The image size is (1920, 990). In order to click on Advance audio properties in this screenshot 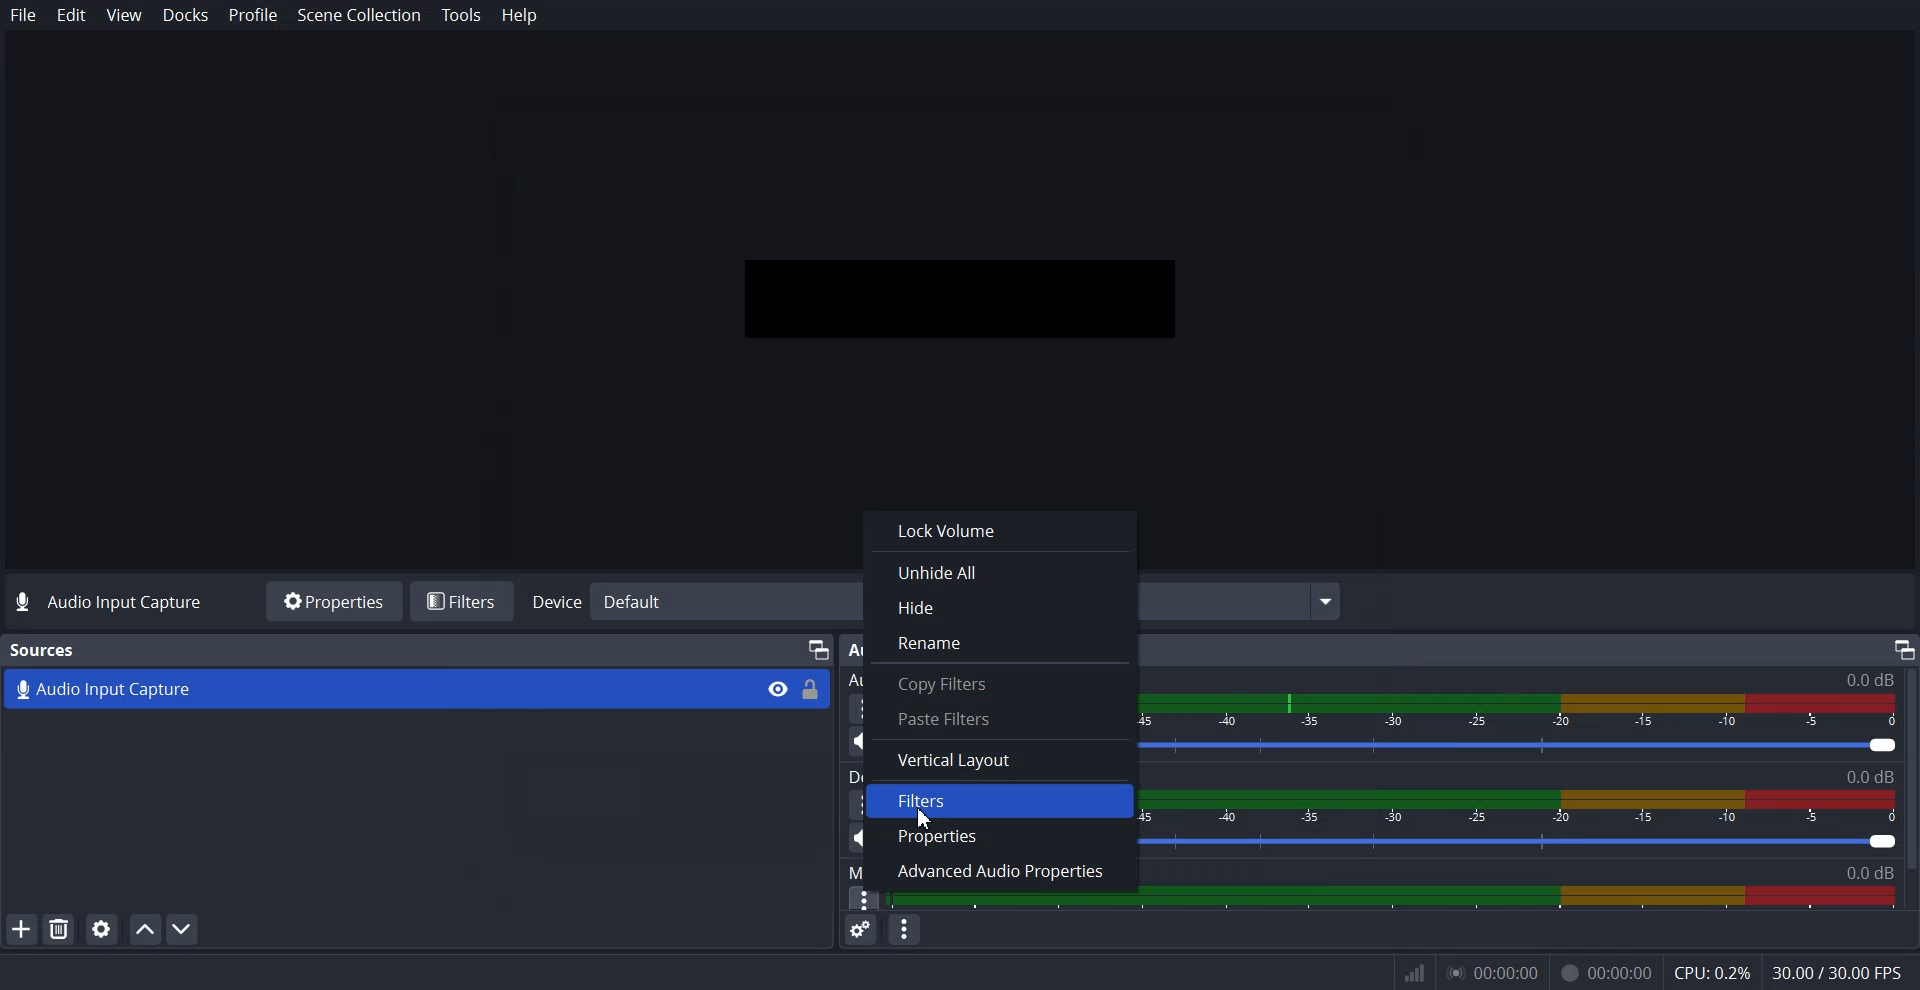, I will do `click(860, 932)`.